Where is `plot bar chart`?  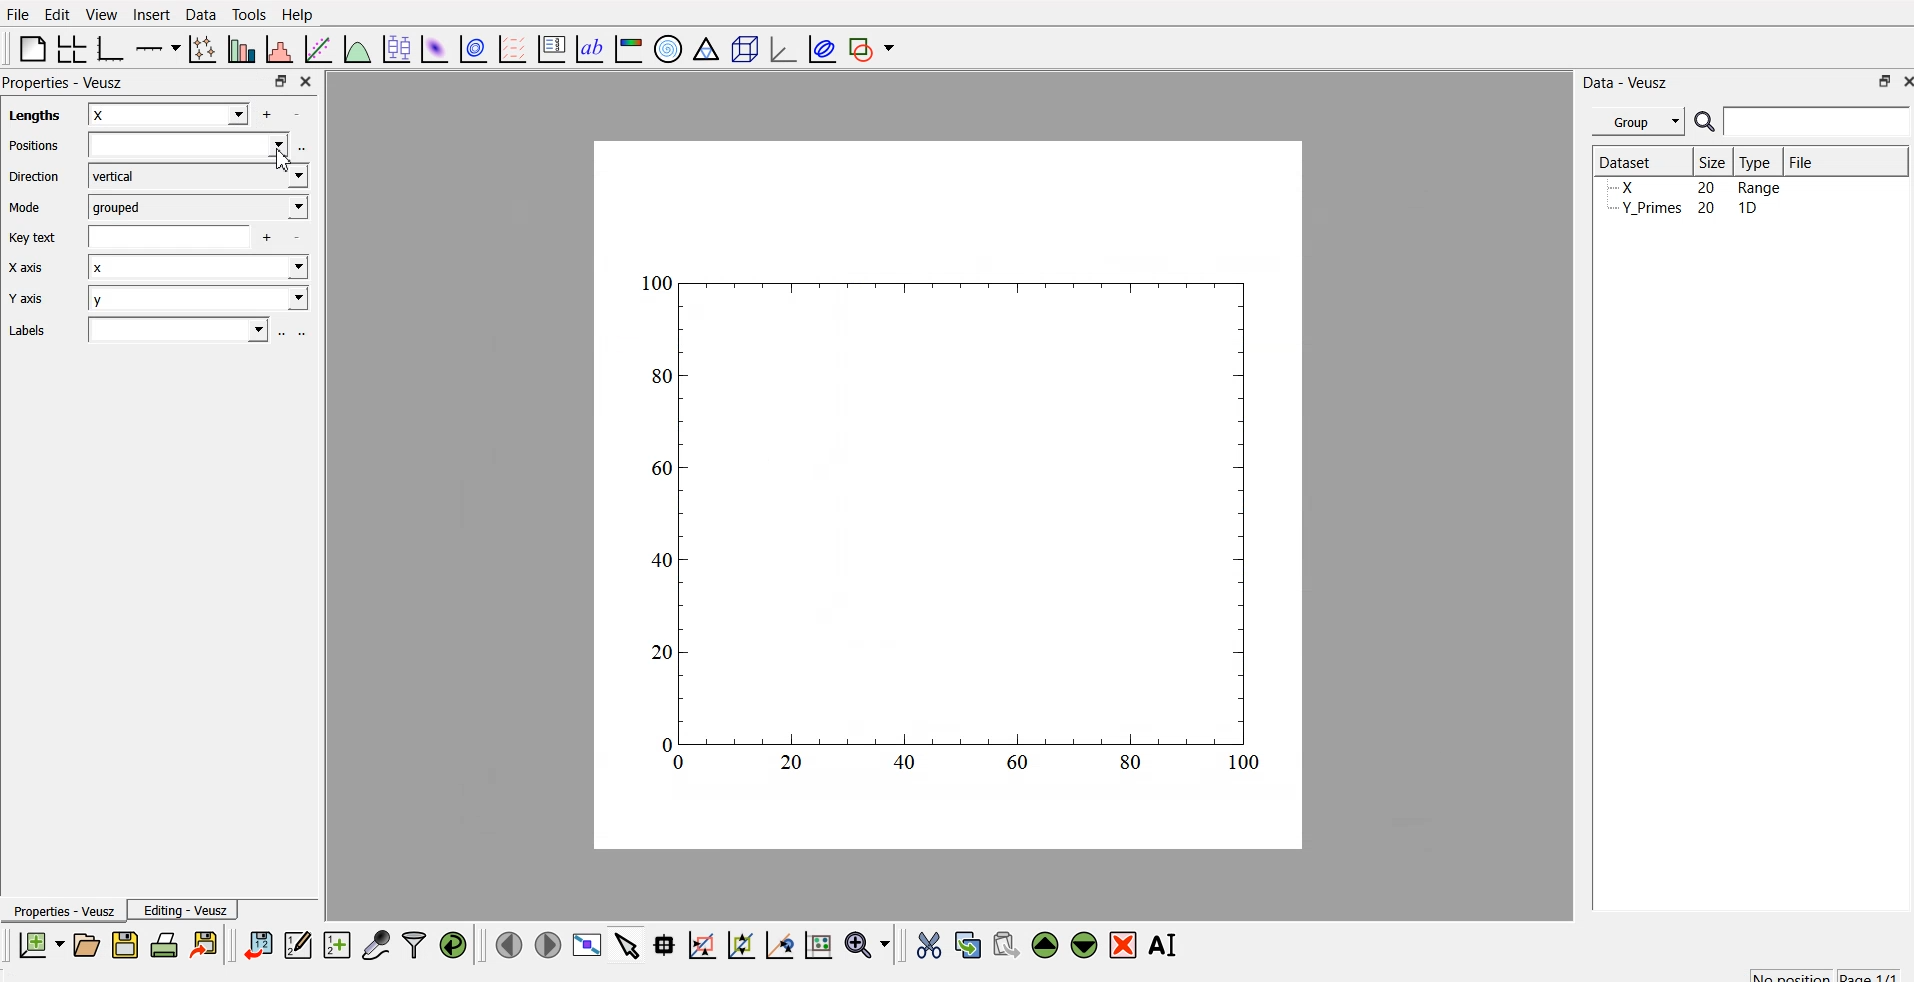 plot bar chart is located at coordinates (239, 51).